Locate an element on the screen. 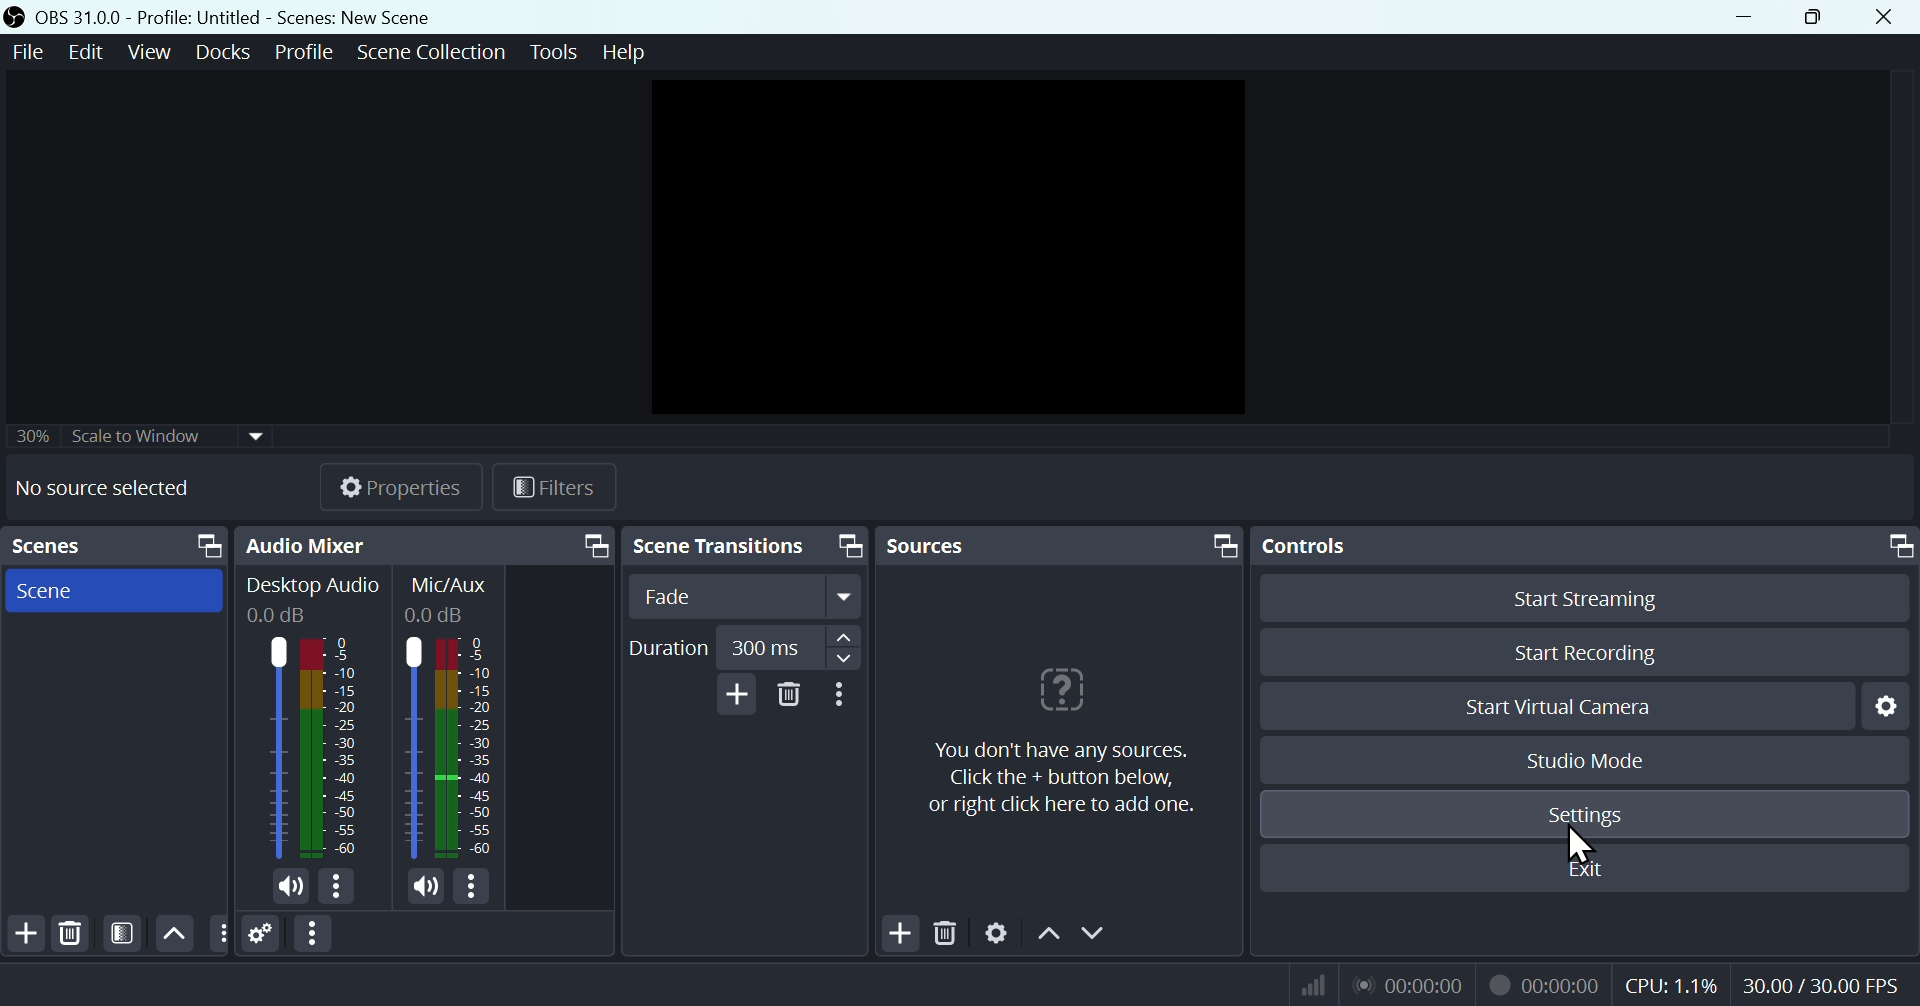 Image resolution: width=1920 pixels, height=1006 pixels. Tools is located at coordinates (553, 54).